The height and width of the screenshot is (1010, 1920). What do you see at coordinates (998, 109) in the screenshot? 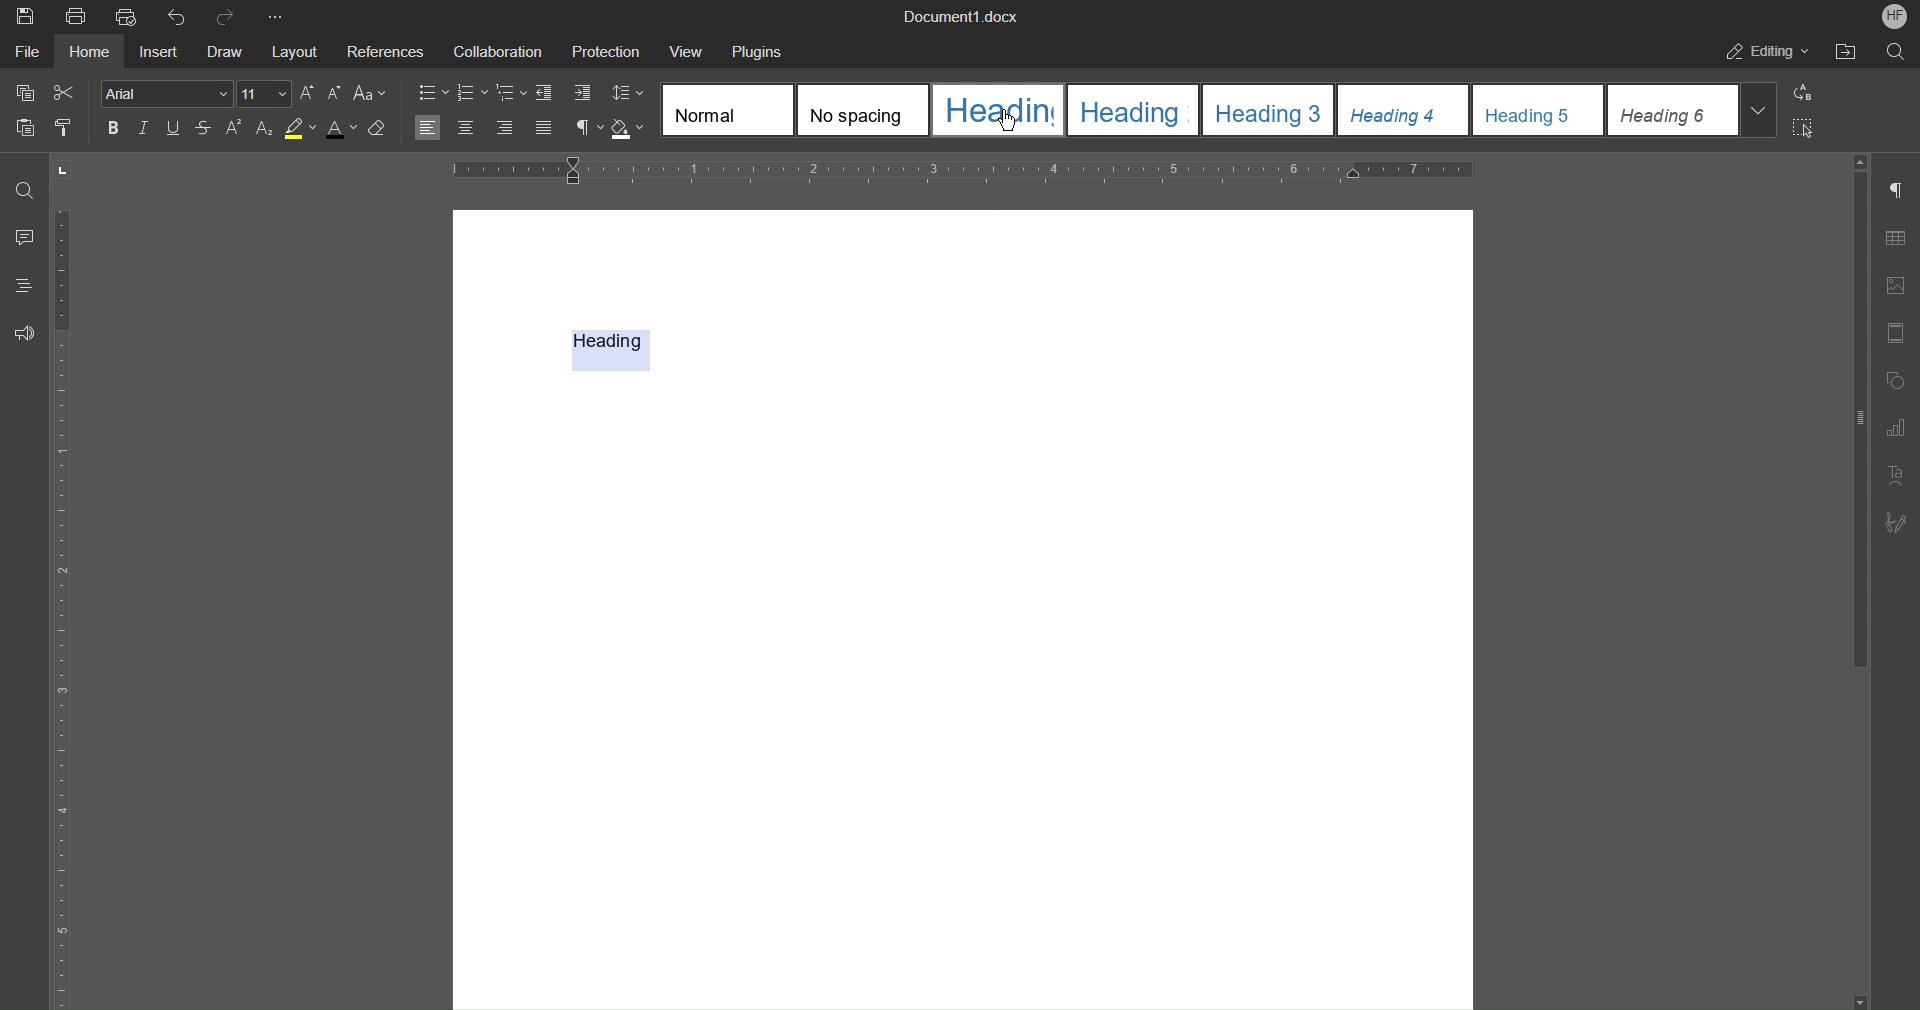
I see `Heading 1` at bounding box center [998, 109].